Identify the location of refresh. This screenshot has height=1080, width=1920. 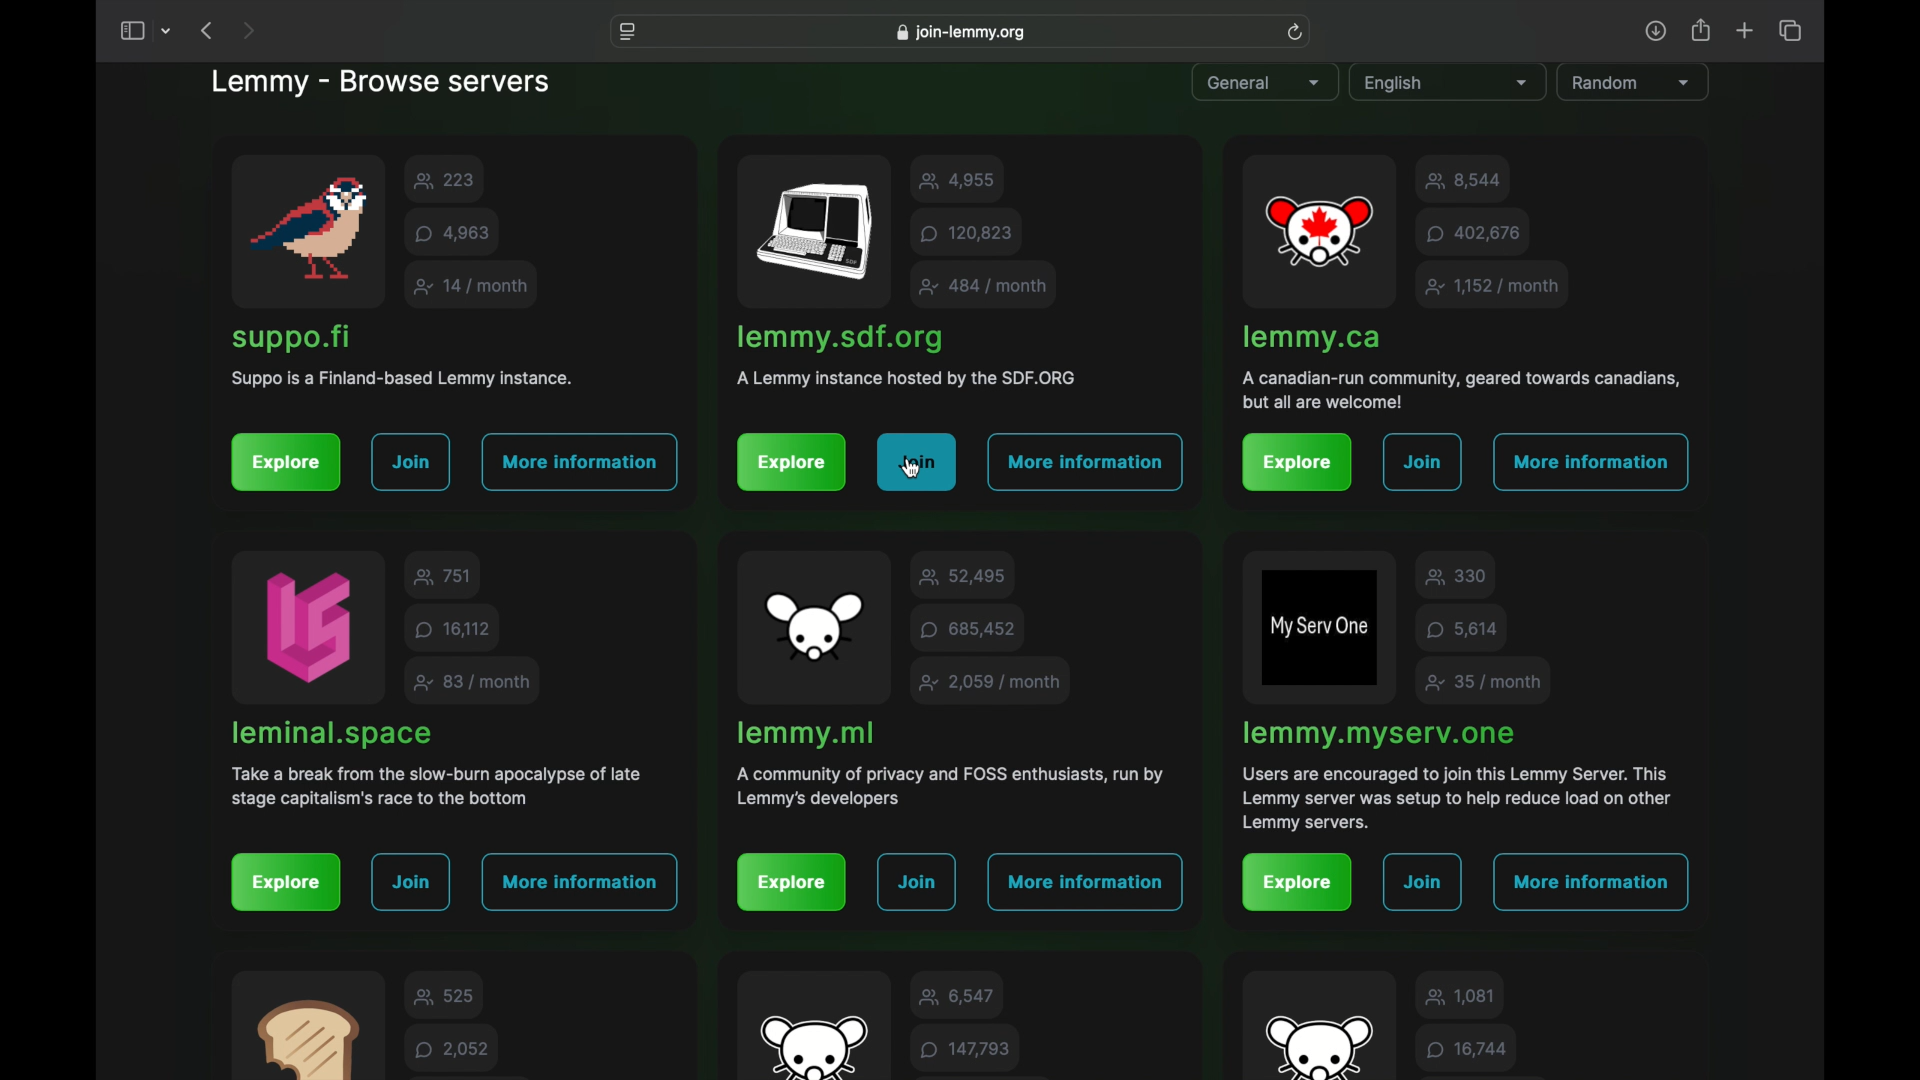
(1295, 32).